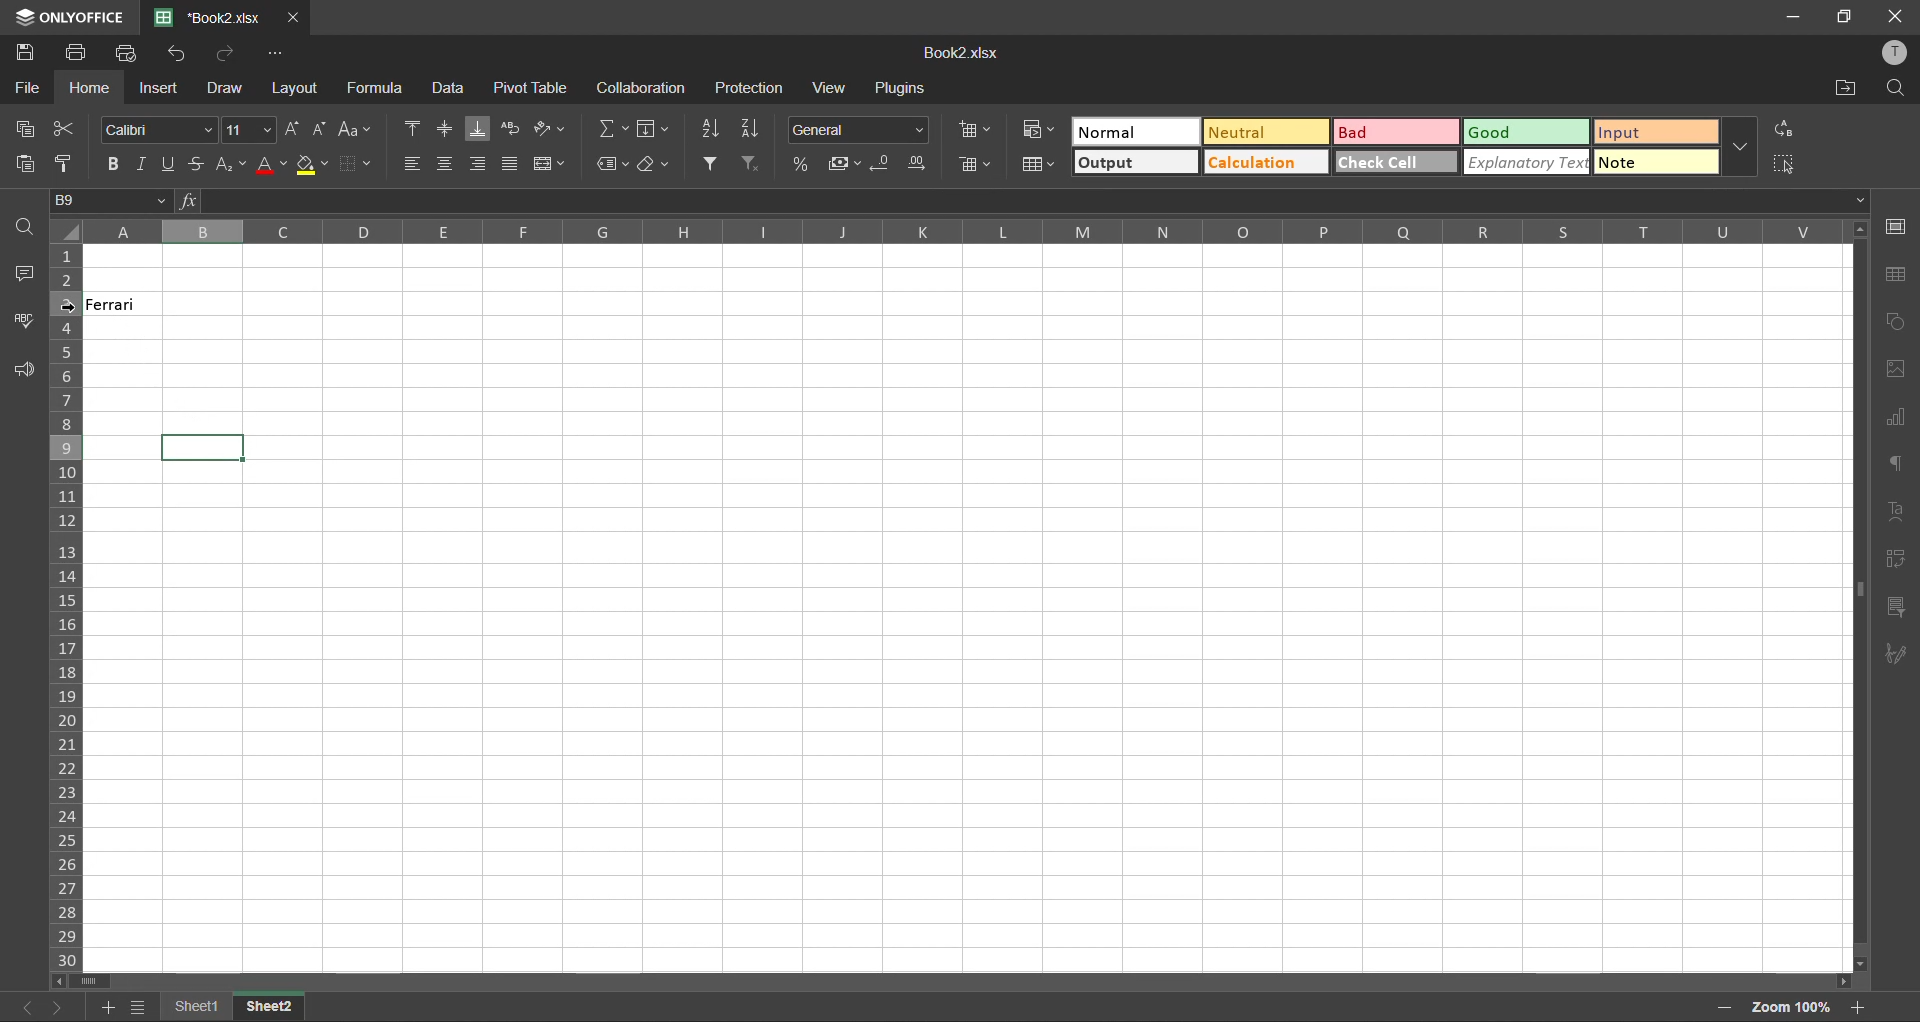 The height and width of the screenshot is (1022, 1920). Describe the element at coordinates (903, 91) in the screenshot. I see `plugins` at that location.